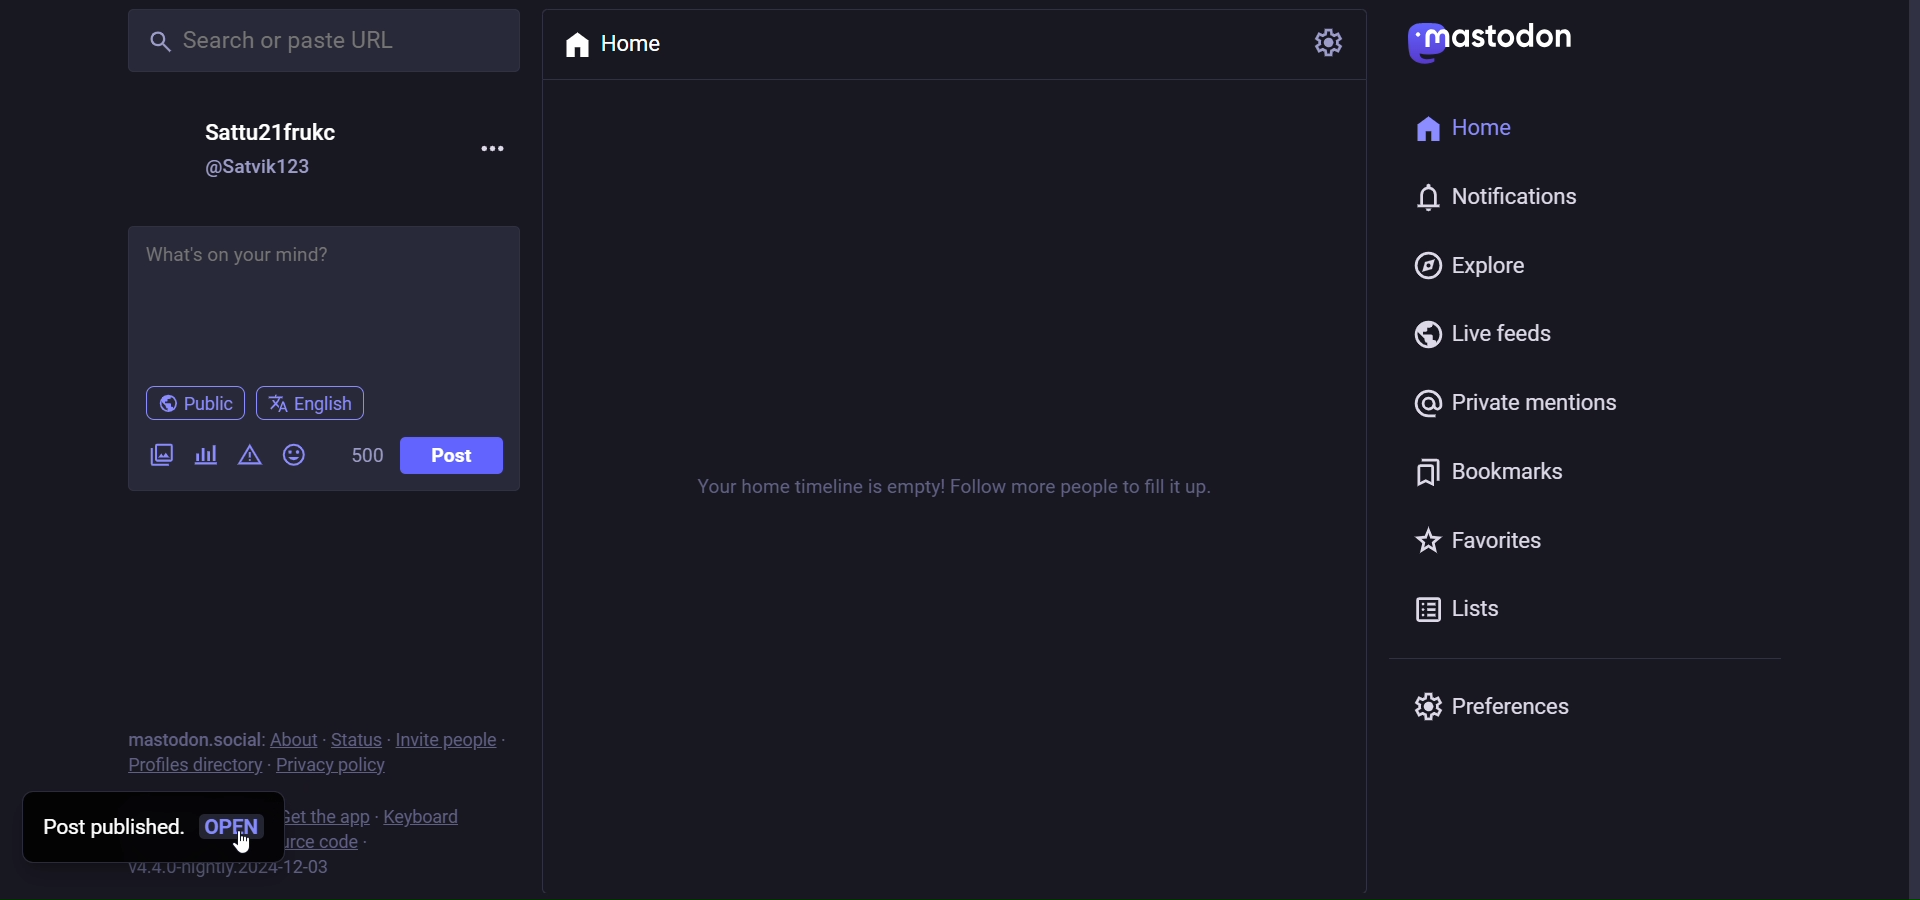  What do you see at coordinates (295, 456) in the screenshot?
I see `emoji` at bounding box center [295, 456].